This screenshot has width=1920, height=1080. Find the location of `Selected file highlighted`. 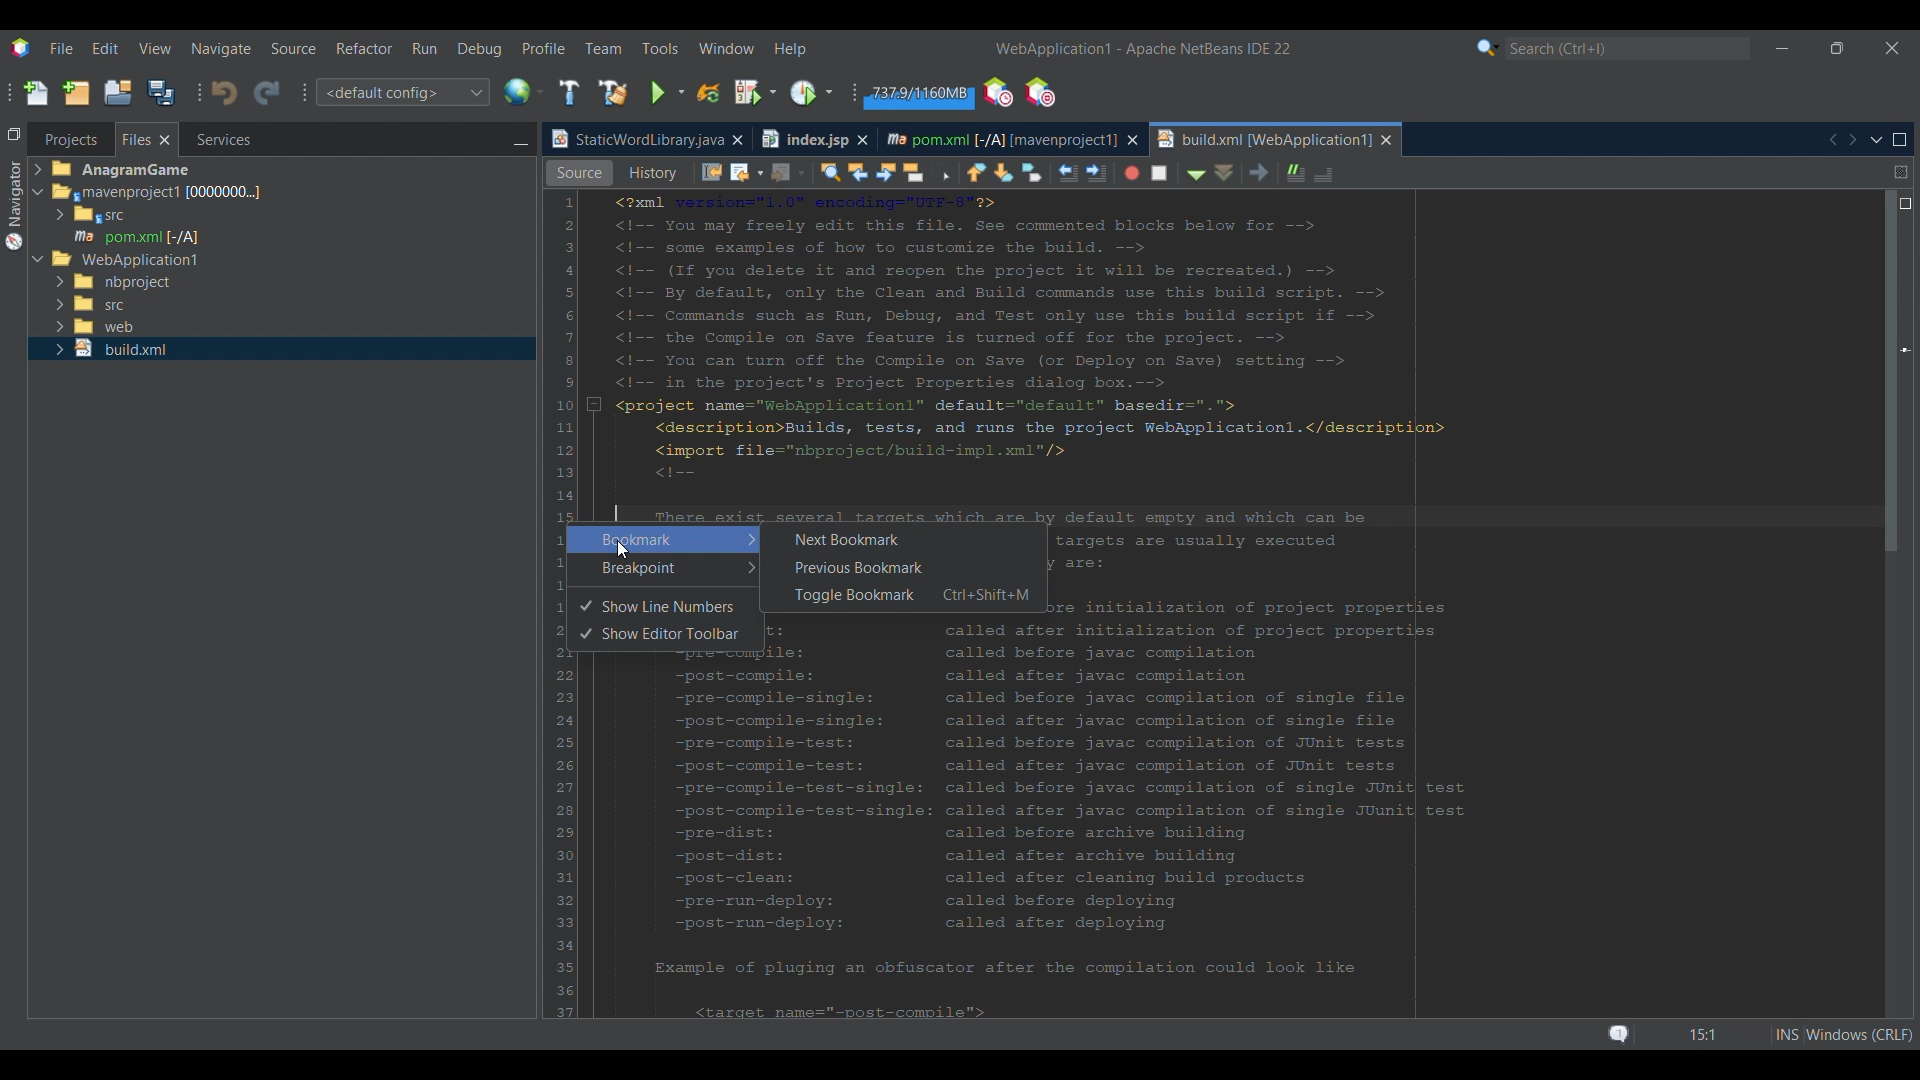

Selected file highlighted is located at coordinates (281, 349).